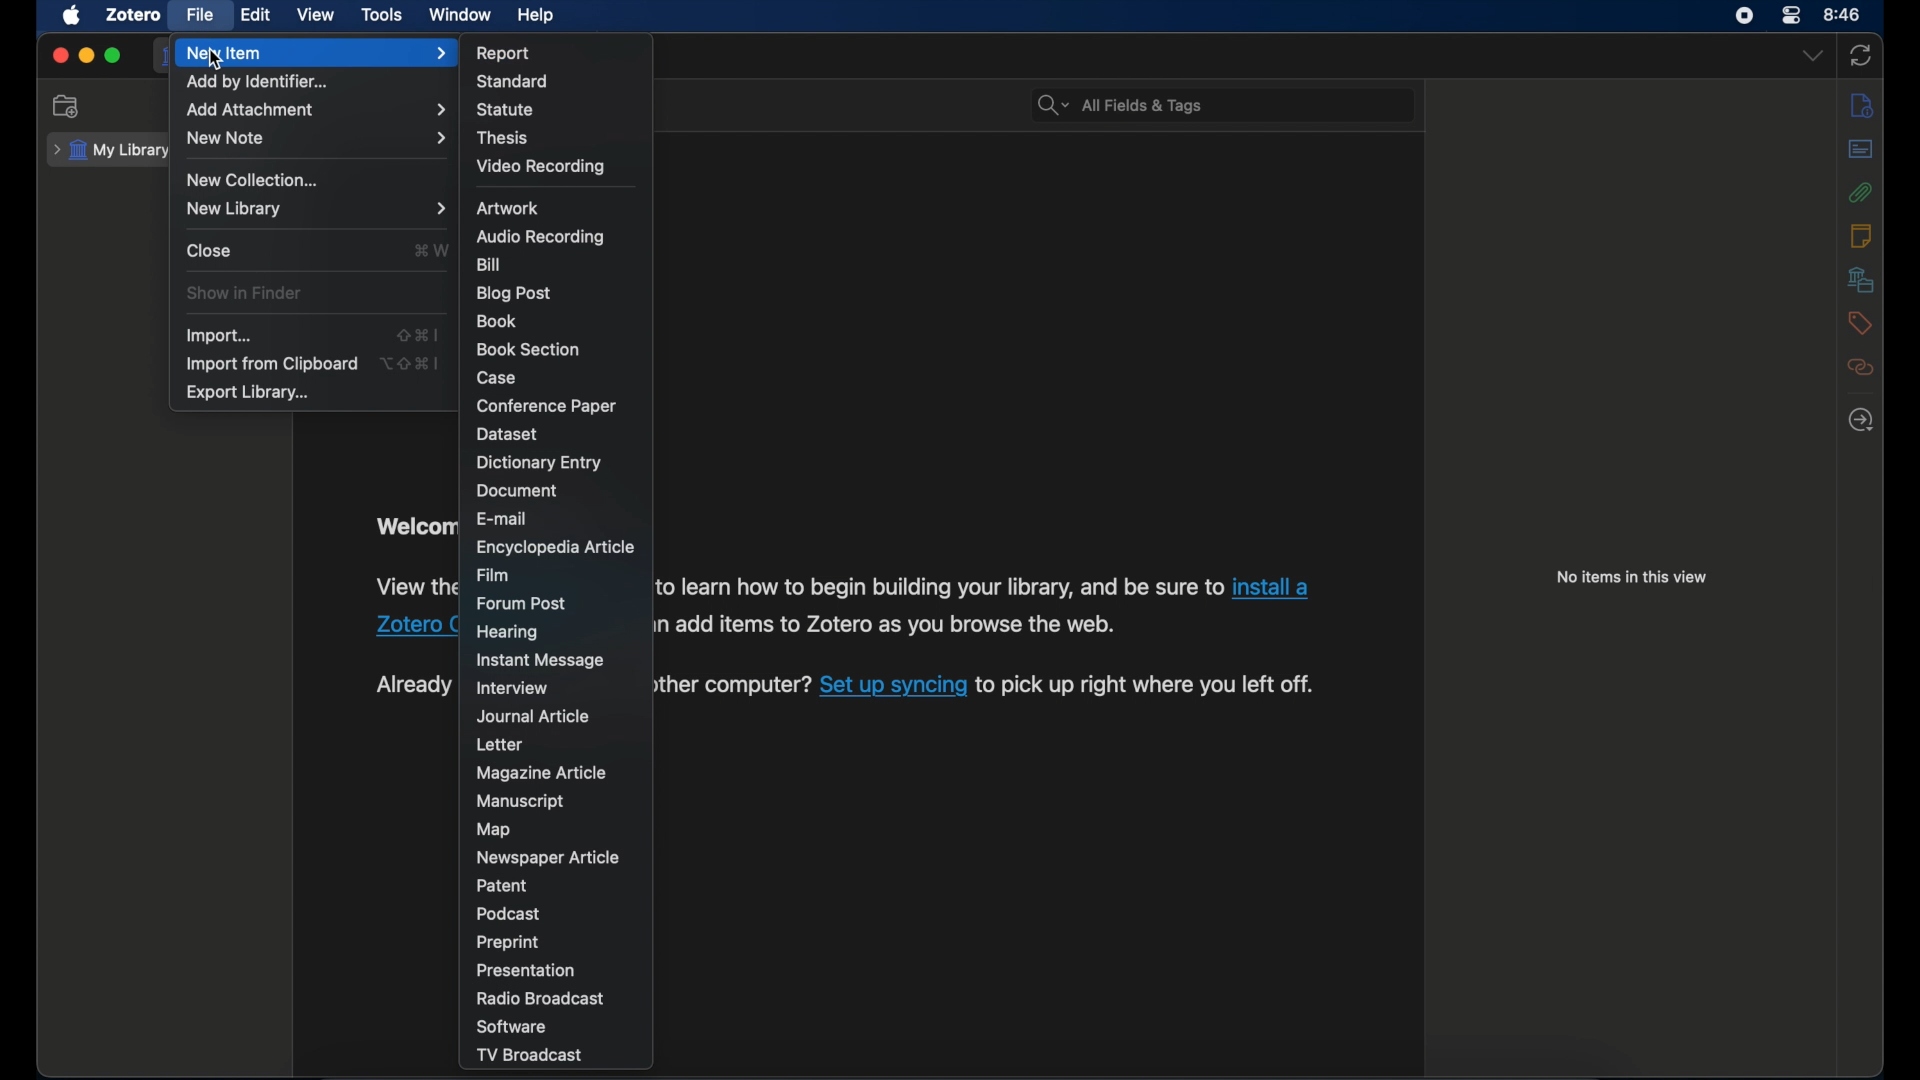 The width and height of the screenshot is (1920, 1080). I want to click on Zotero connector link, so click(414, 625).